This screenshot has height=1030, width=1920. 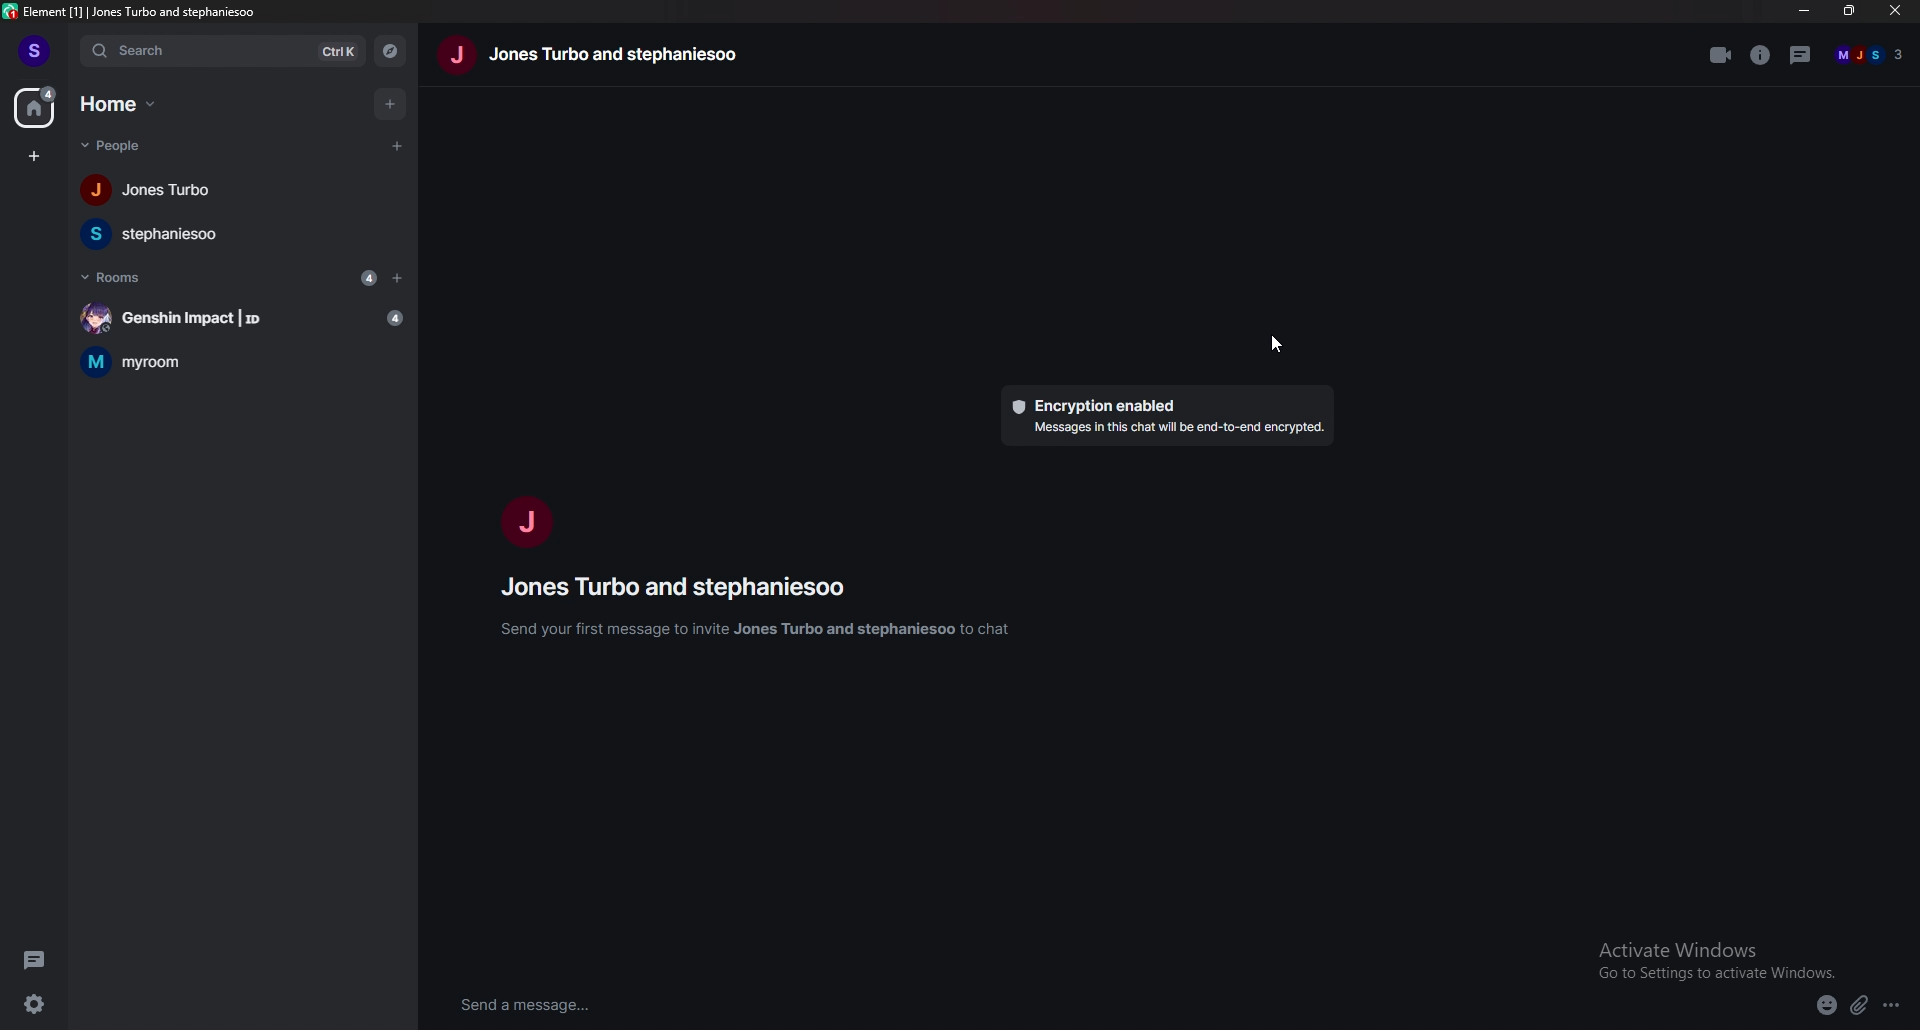 I want to click on emoji, so click(x=1826, y=1006).